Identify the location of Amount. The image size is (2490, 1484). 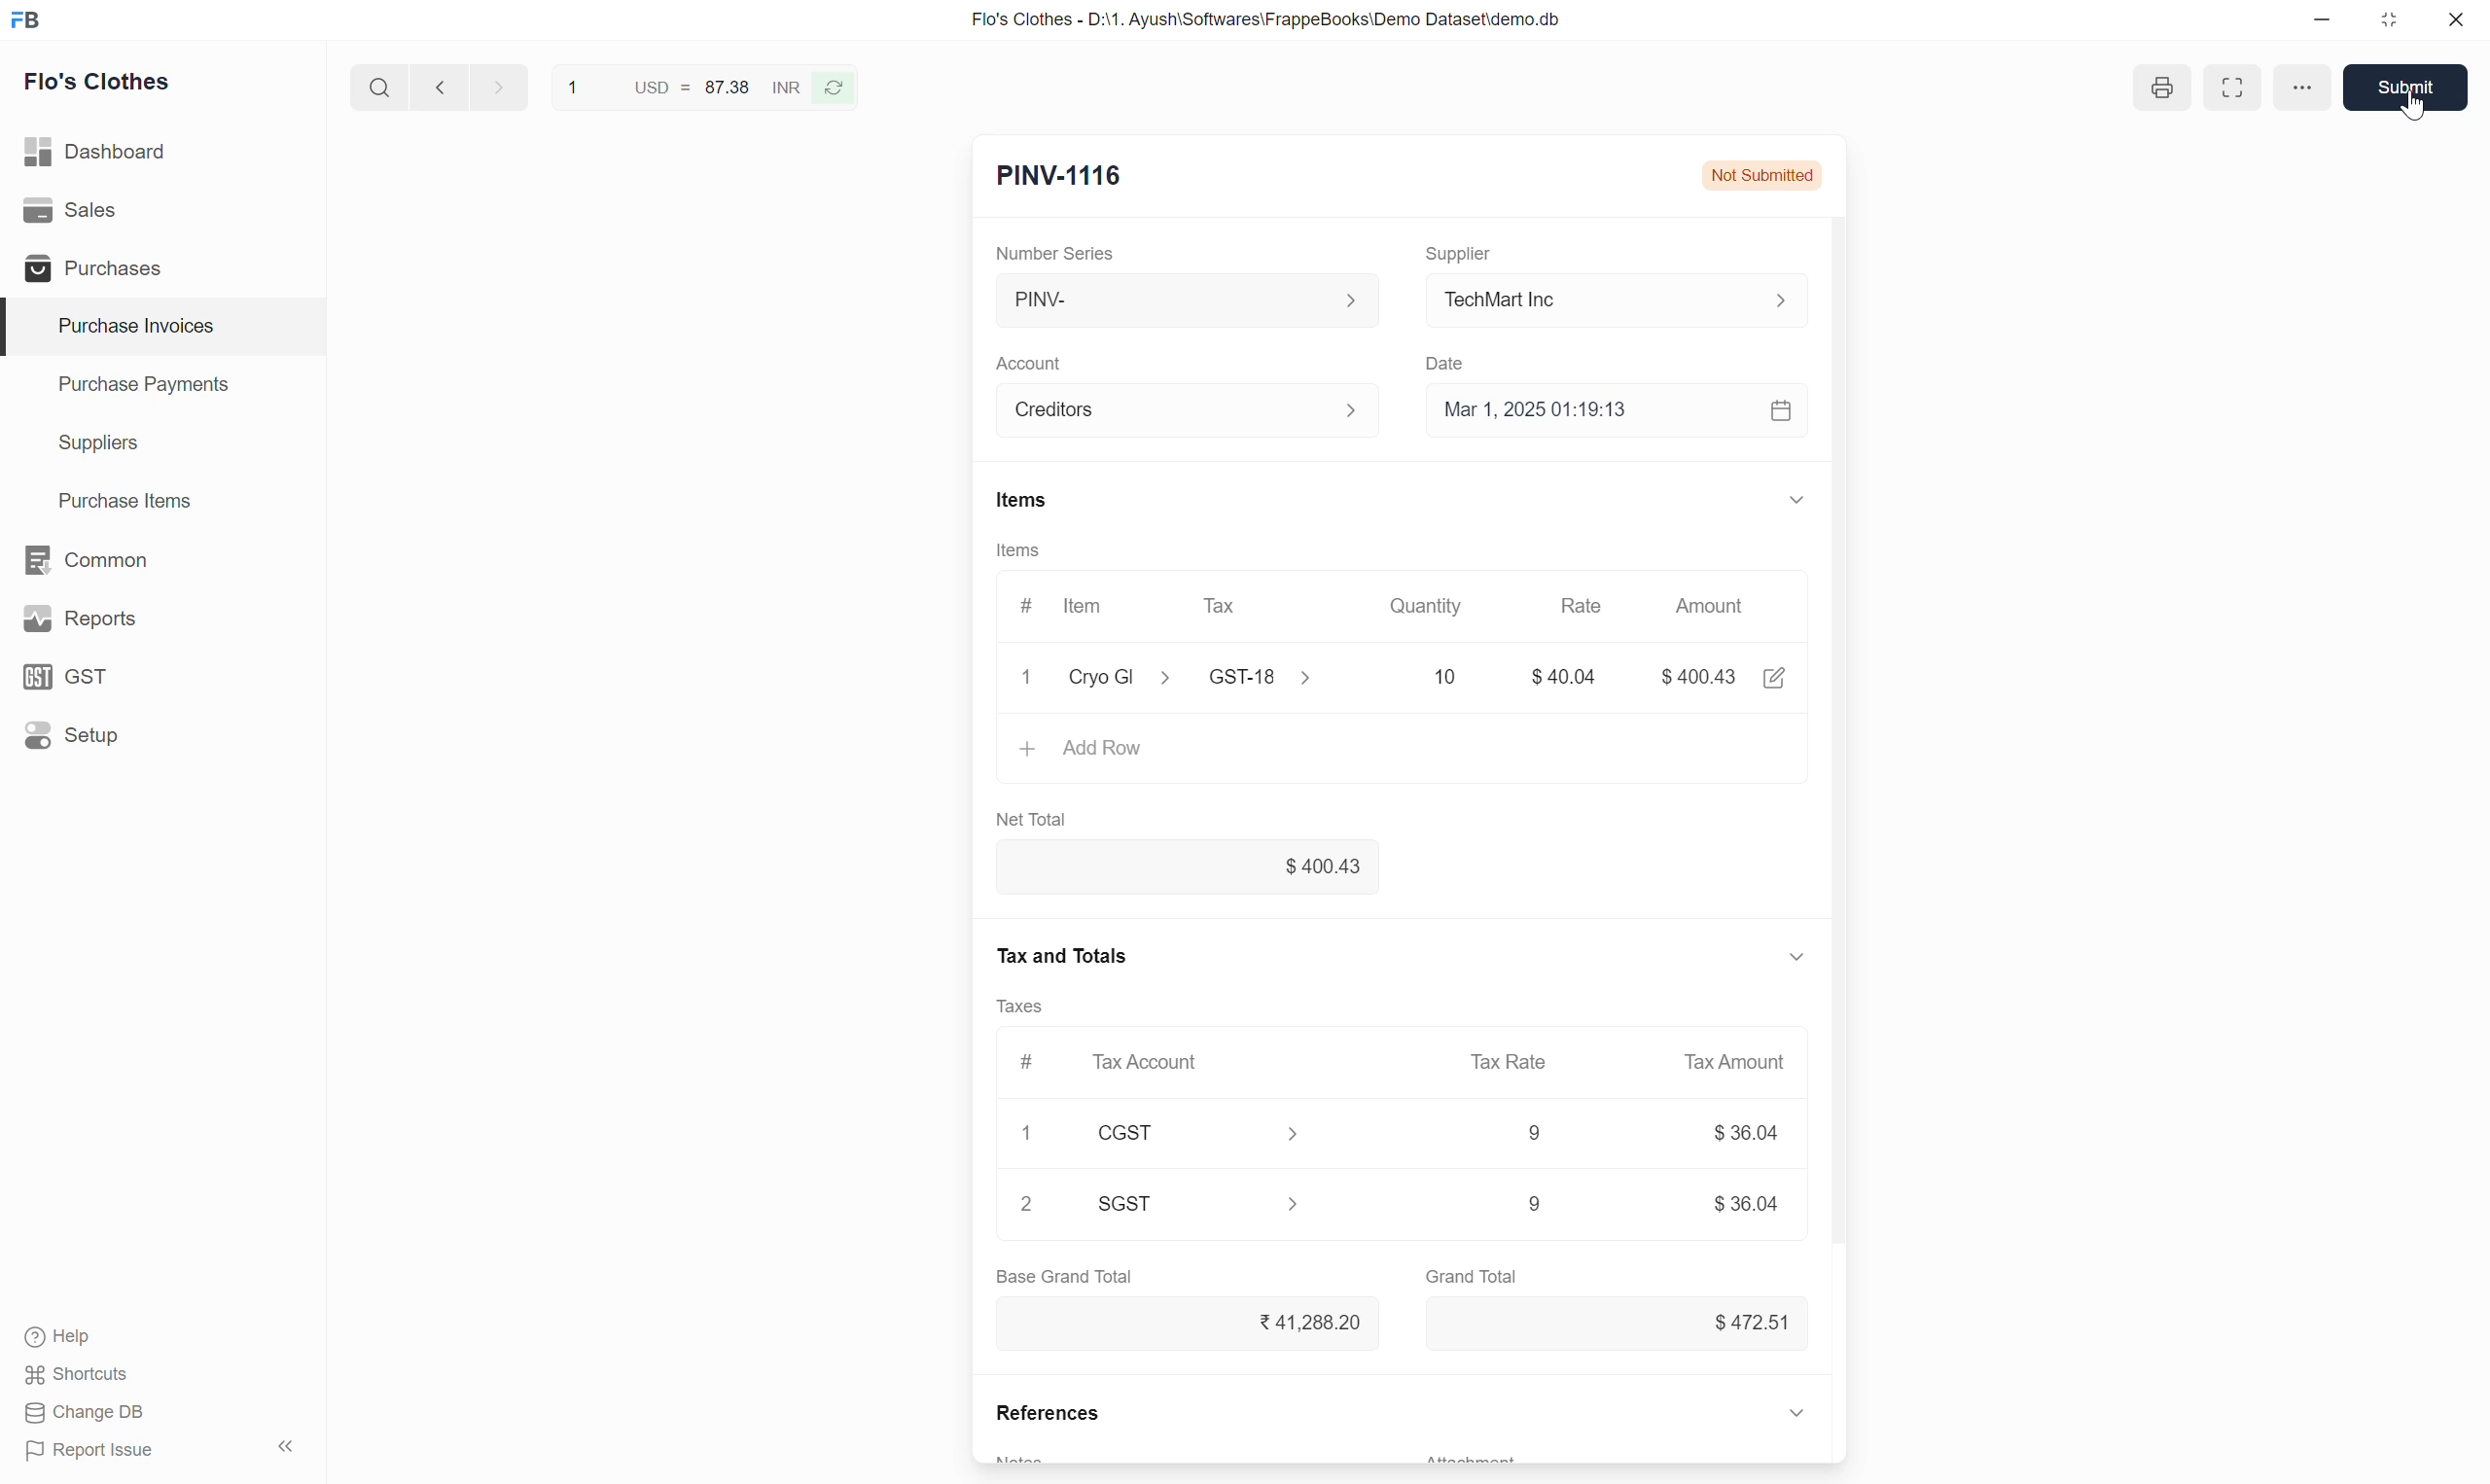
(1719, 610).